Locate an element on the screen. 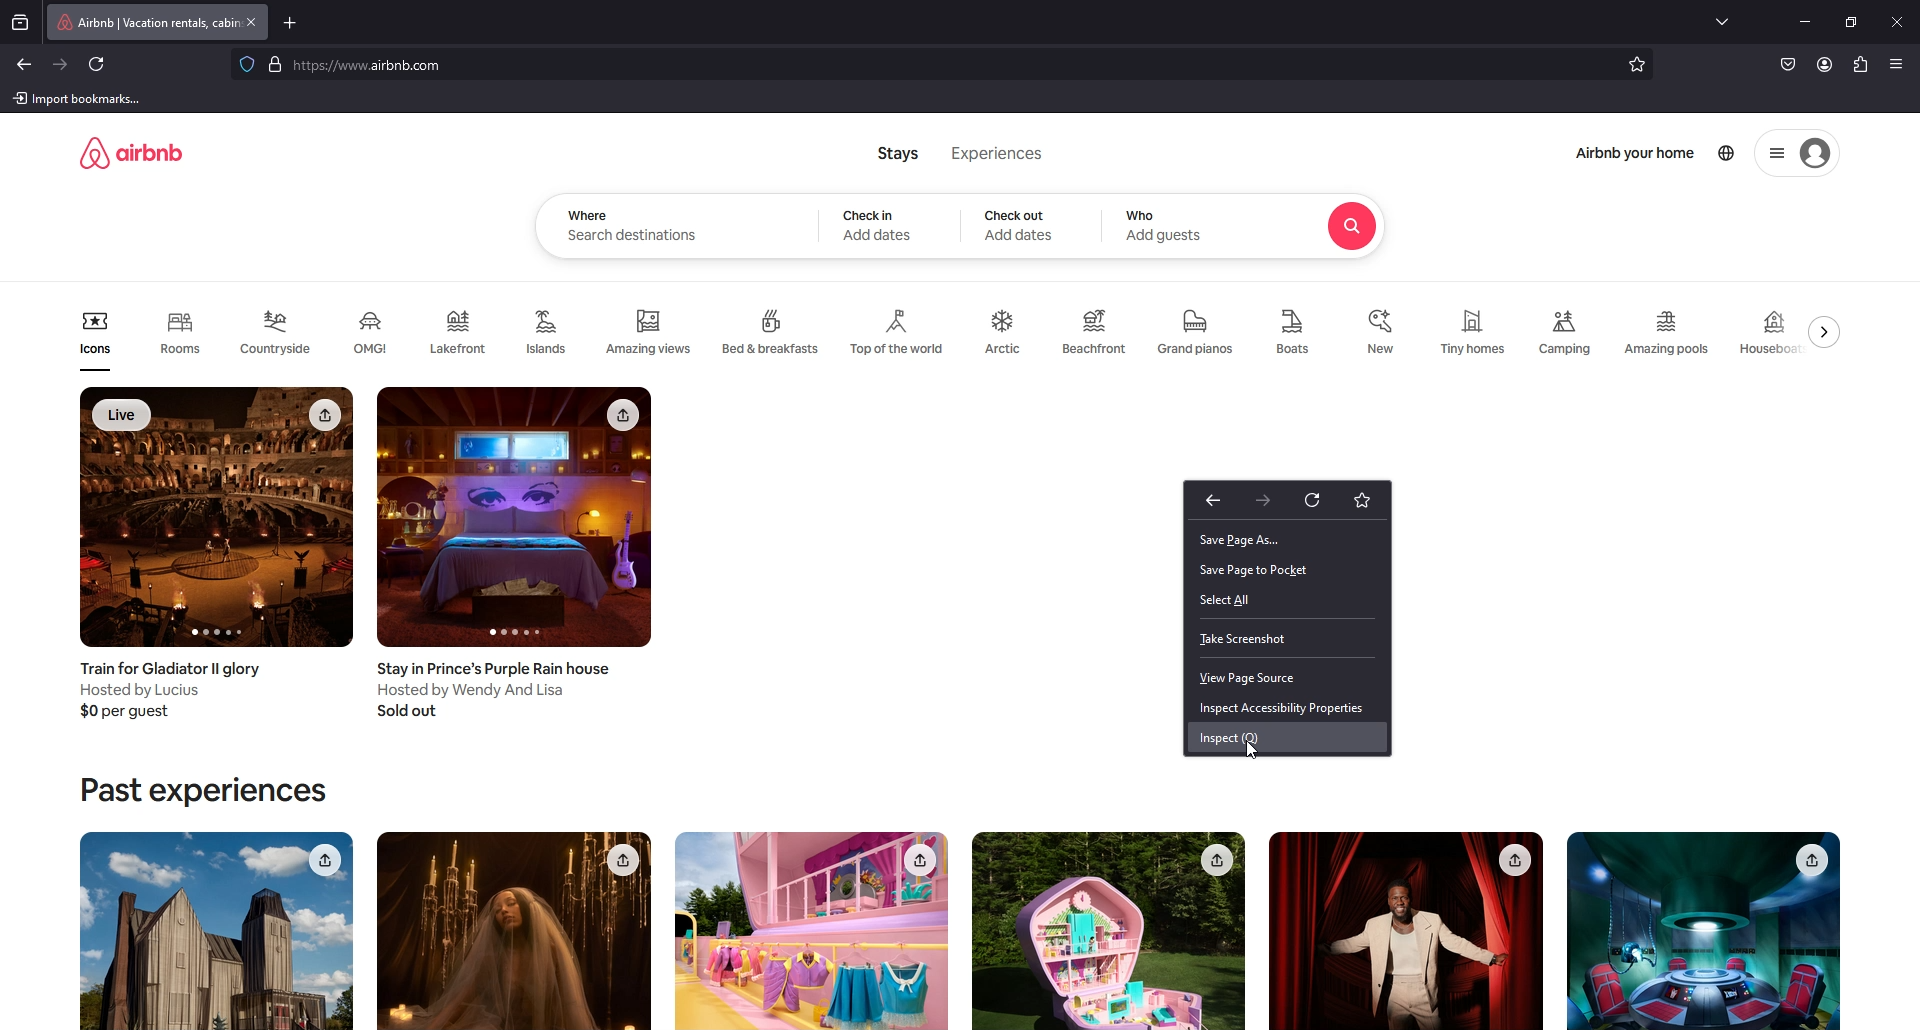 The image size is (1920, 1030). save page as is located at coordinates (1283, 540).